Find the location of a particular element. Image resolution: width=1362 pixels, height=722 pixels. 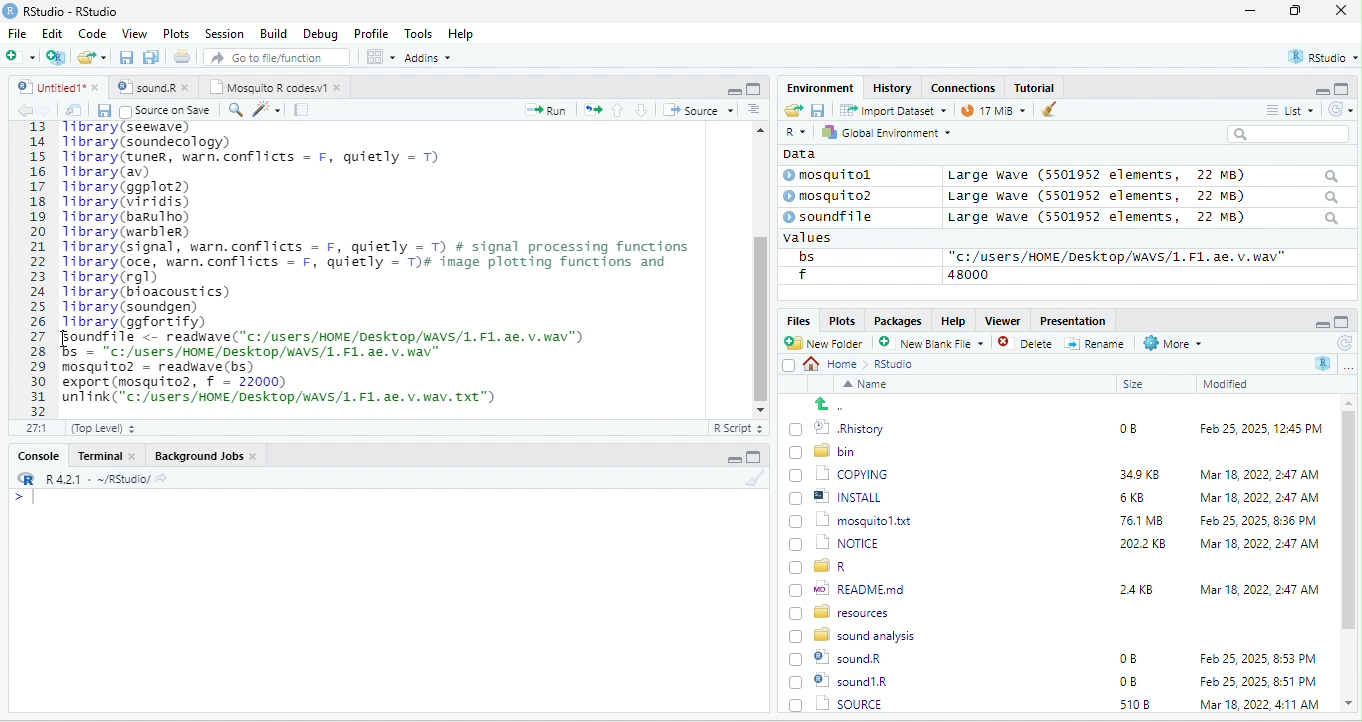

24KB is located at coordinates (1133, 588).